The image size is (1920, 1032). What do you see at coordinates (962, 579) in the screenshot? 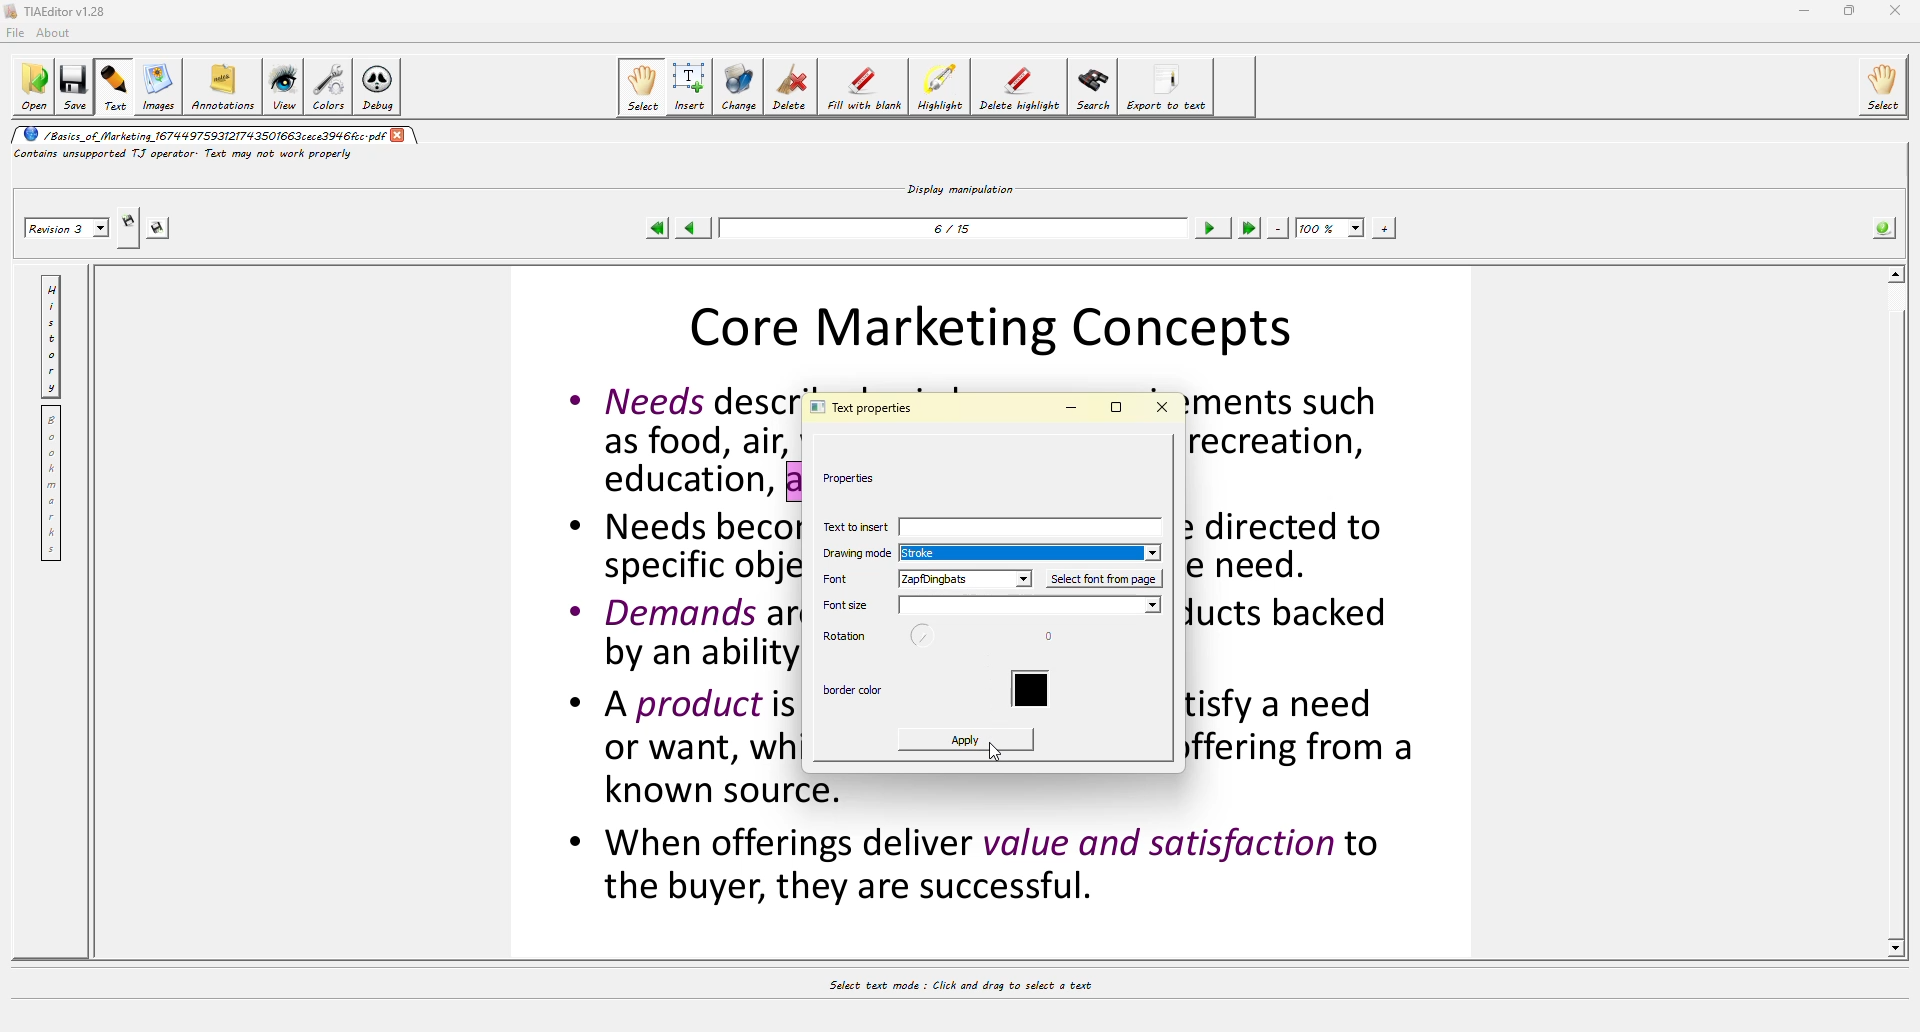
I see `zapfdingbats` at bounding box center [962, 579].